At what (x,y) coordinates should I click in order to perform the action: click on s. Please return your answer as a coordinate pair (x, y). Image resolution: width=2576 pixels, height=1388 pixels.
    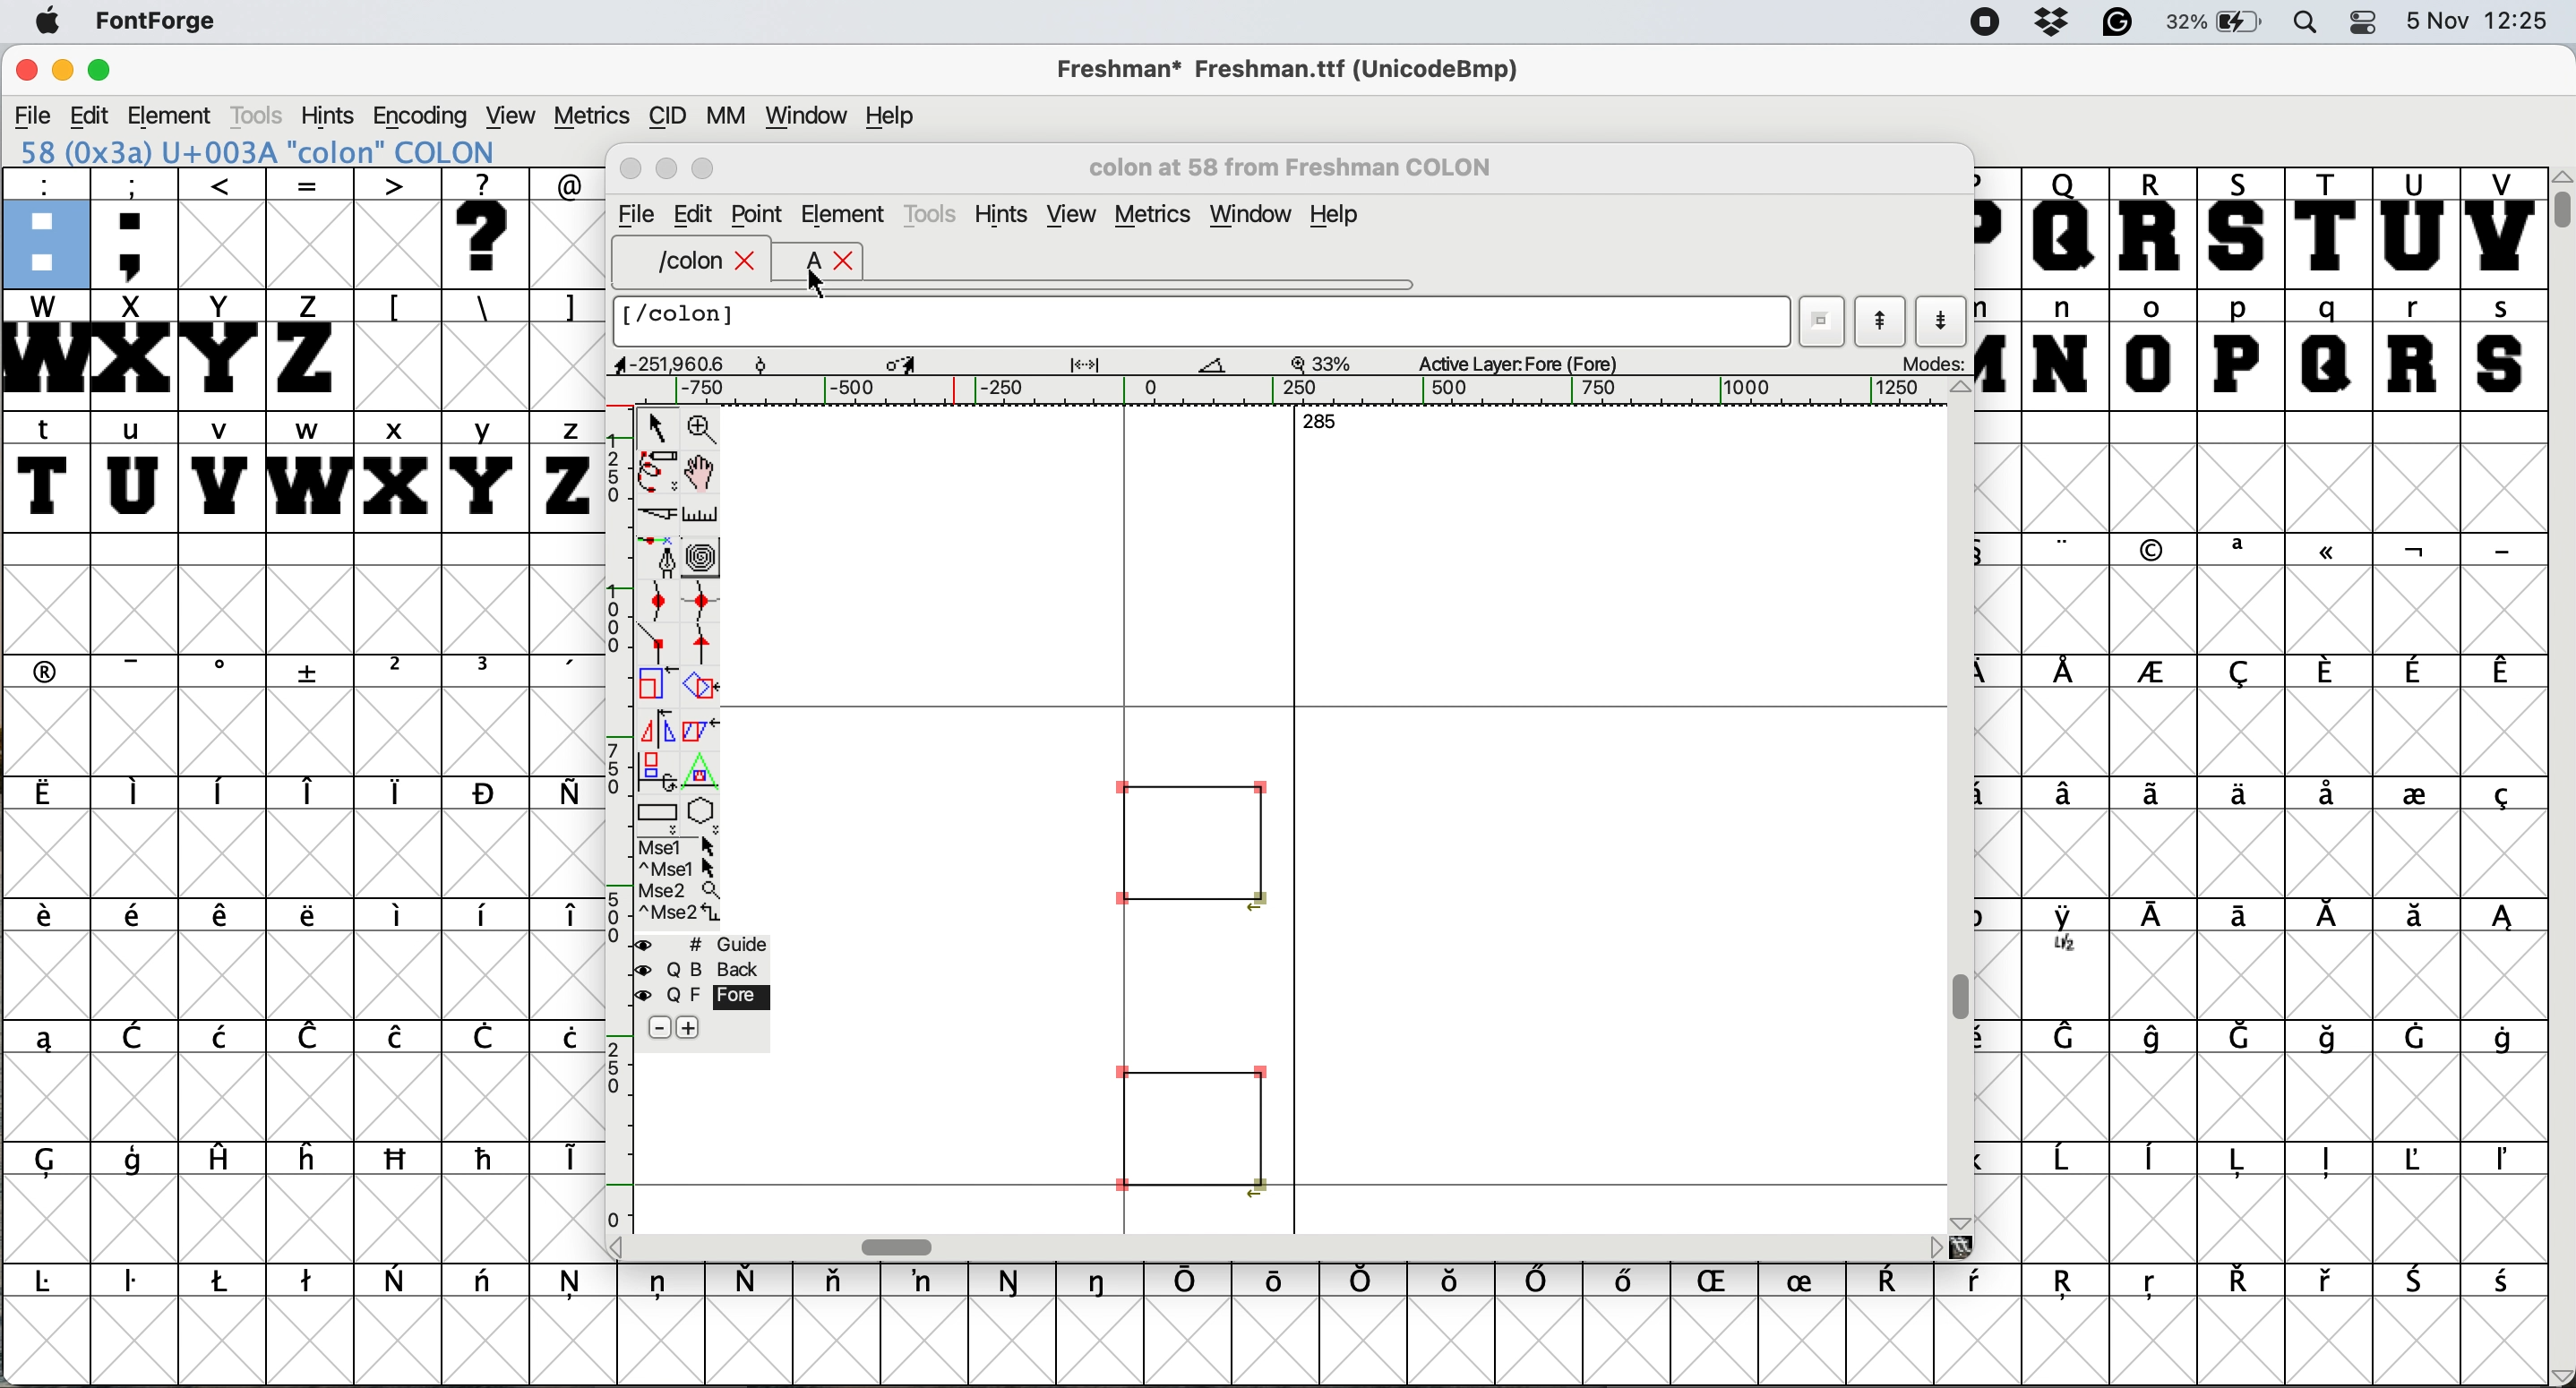
    Looking at the image, I should click on (2502, 348).